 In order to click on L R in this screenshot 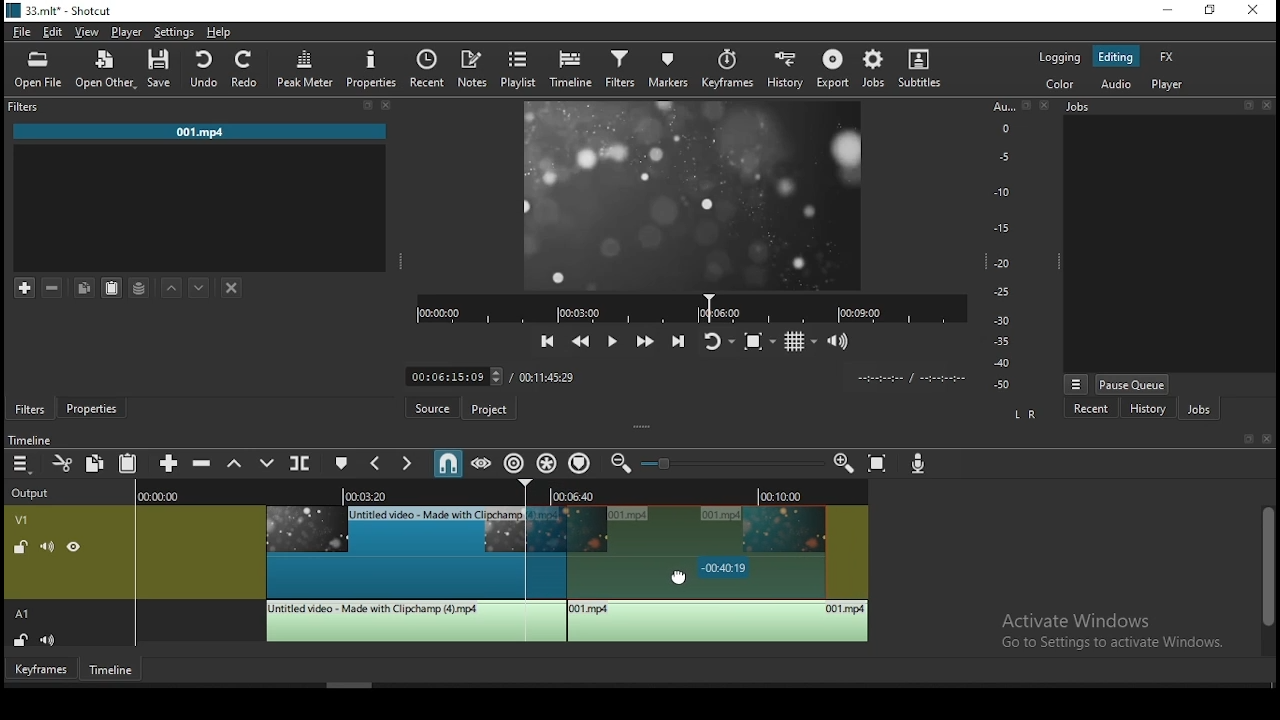, I will do `click(1021, 414)`.